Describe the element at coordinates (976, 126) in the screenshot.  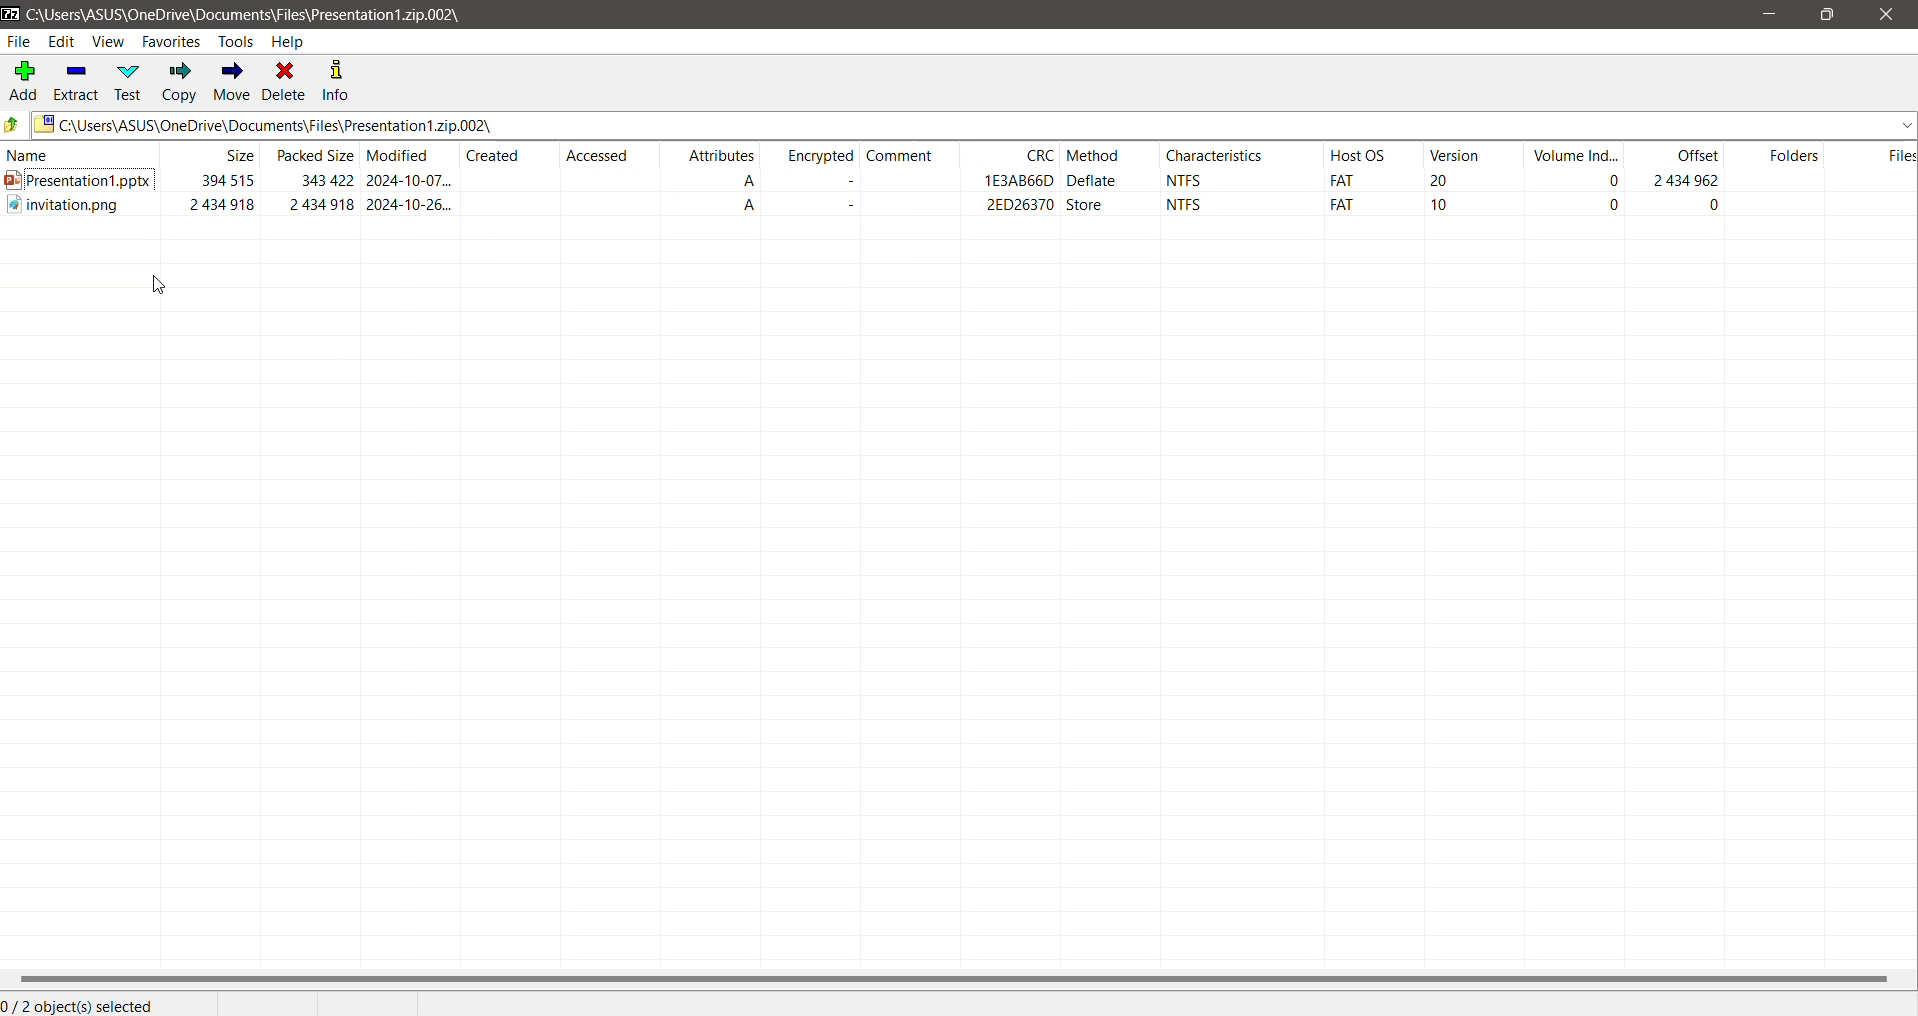
I see `c\Users\ASUS\OneDrive\Documents\Files\` at that location.